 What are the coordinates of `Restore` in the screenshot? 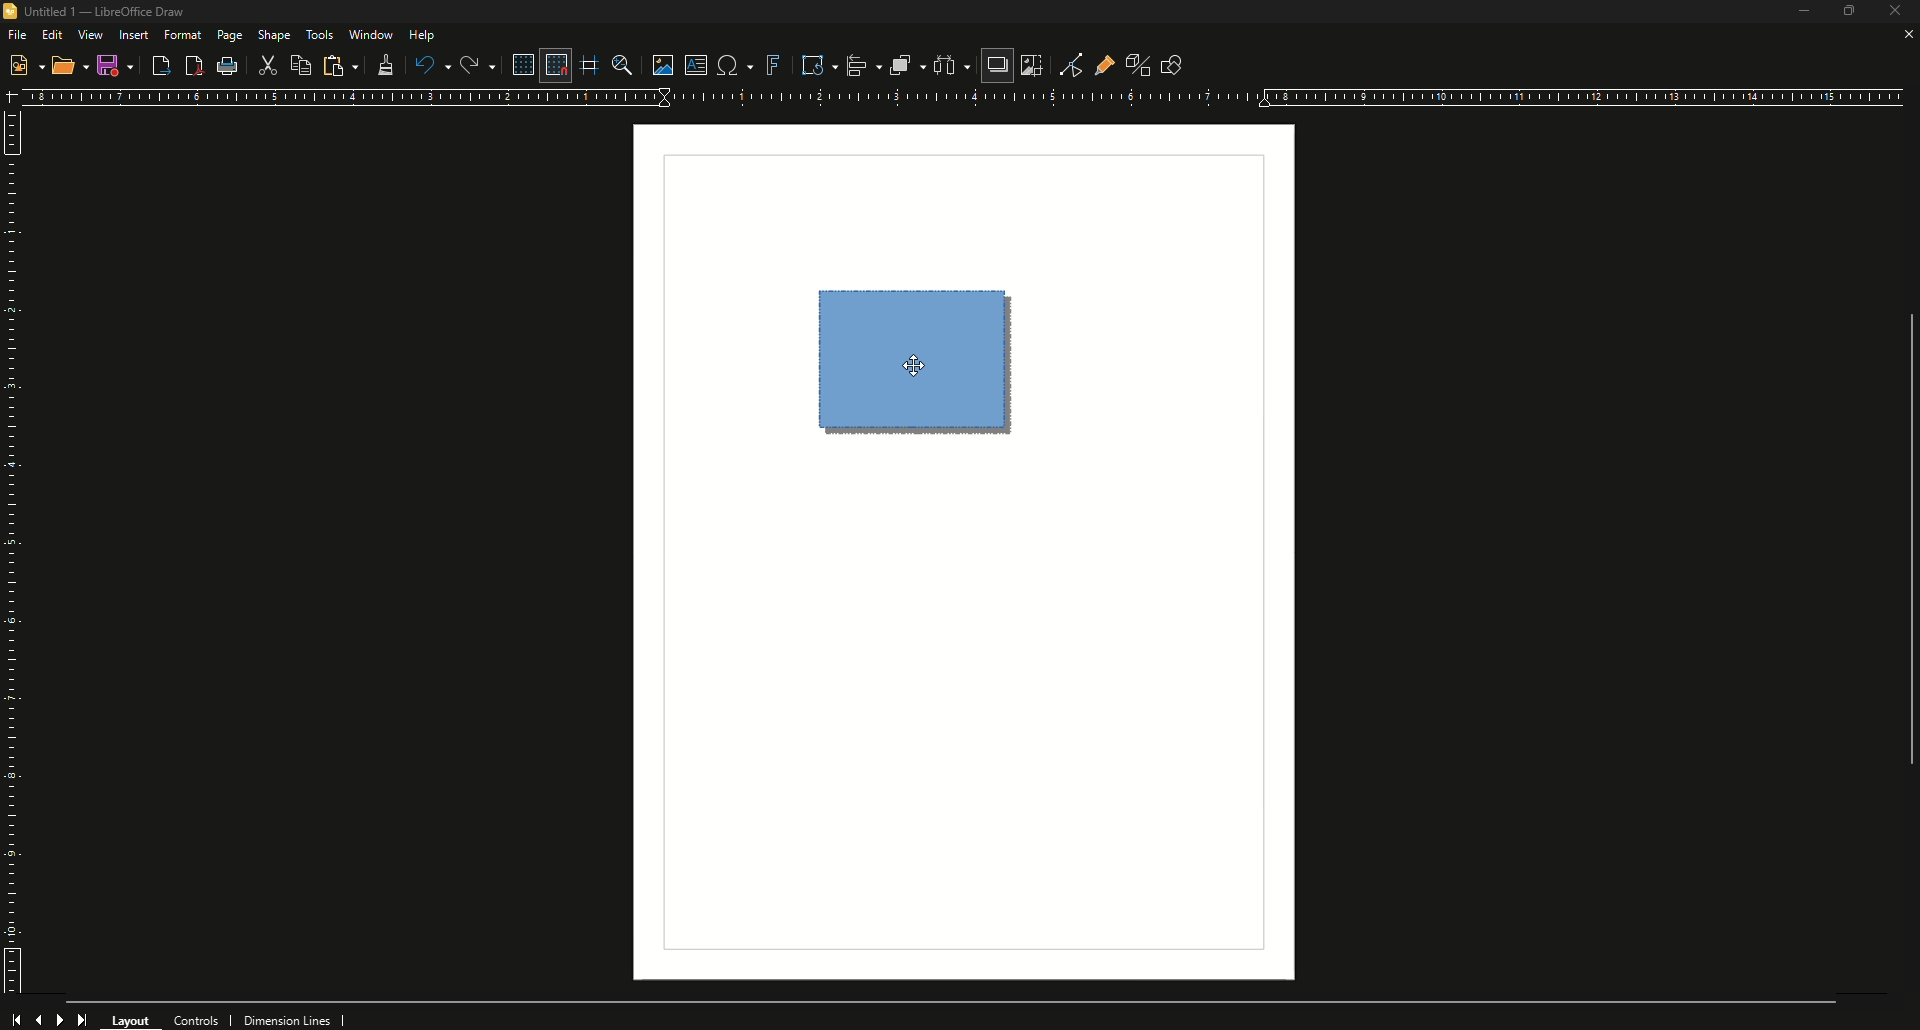 It's located at (1846, 13).